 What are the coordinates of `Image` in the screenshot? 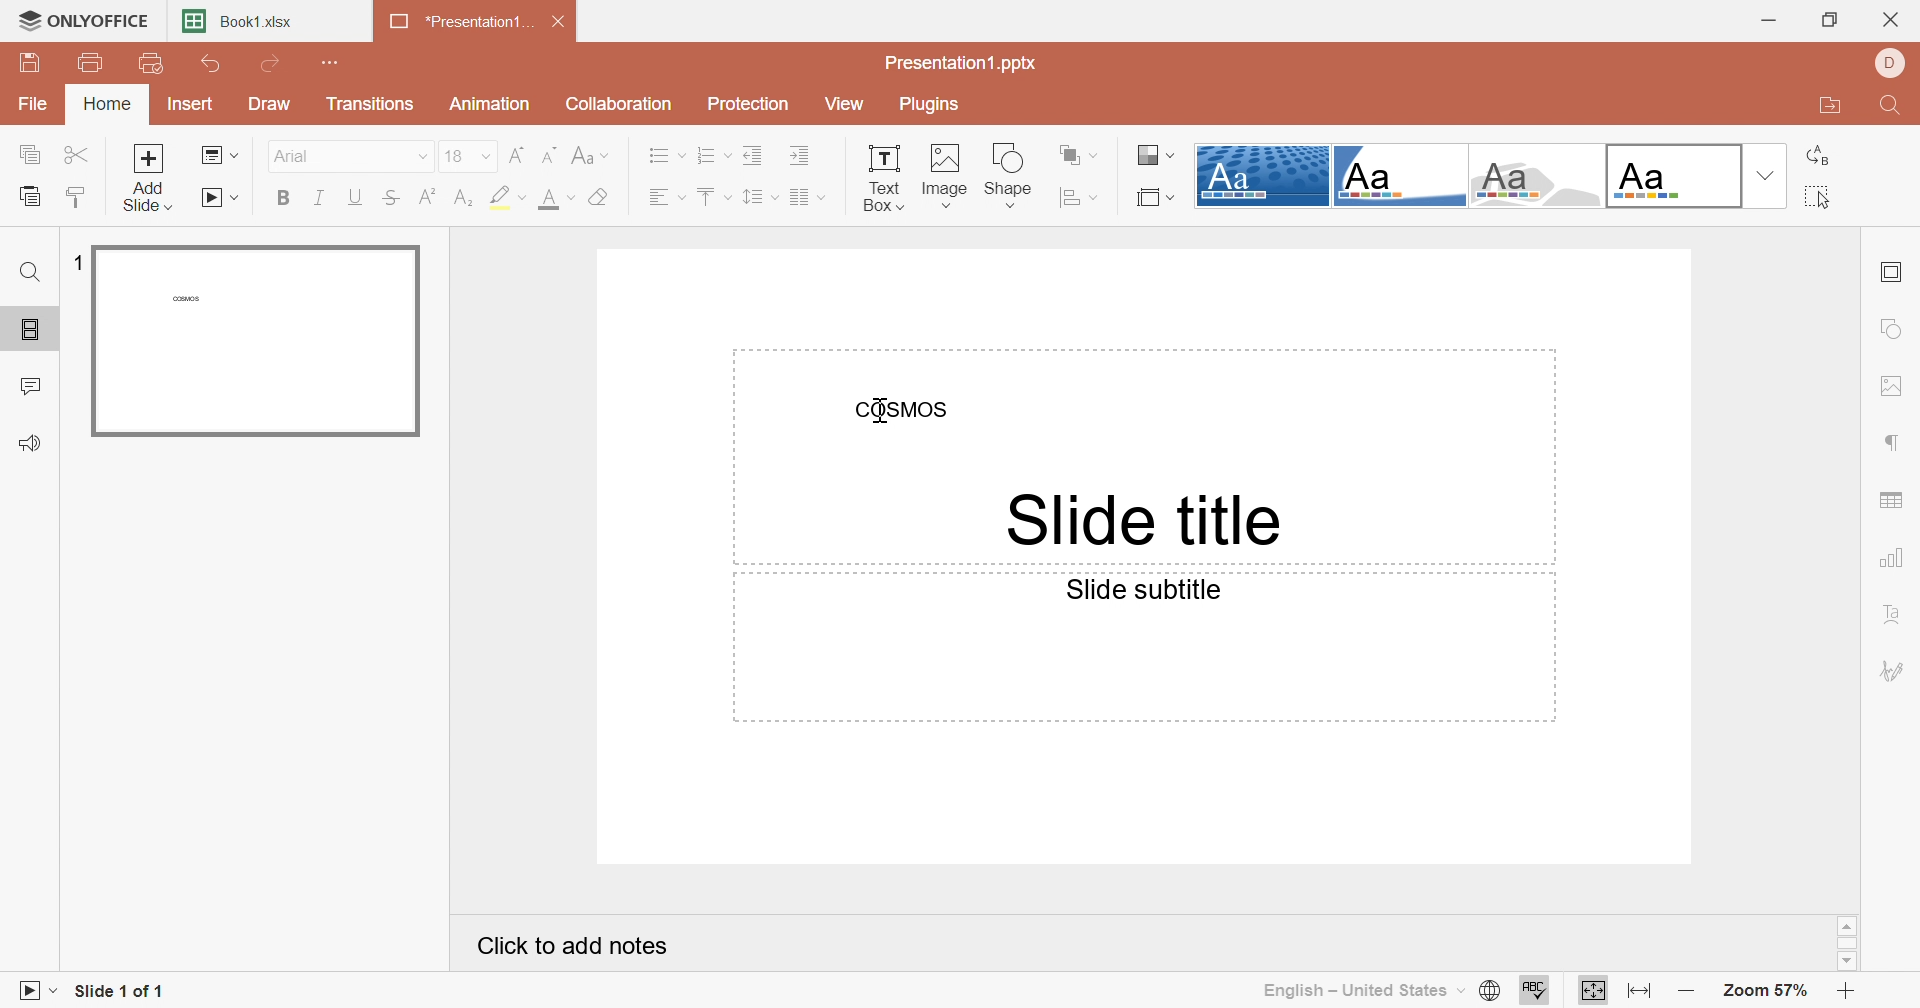 It's located at (946, 179).